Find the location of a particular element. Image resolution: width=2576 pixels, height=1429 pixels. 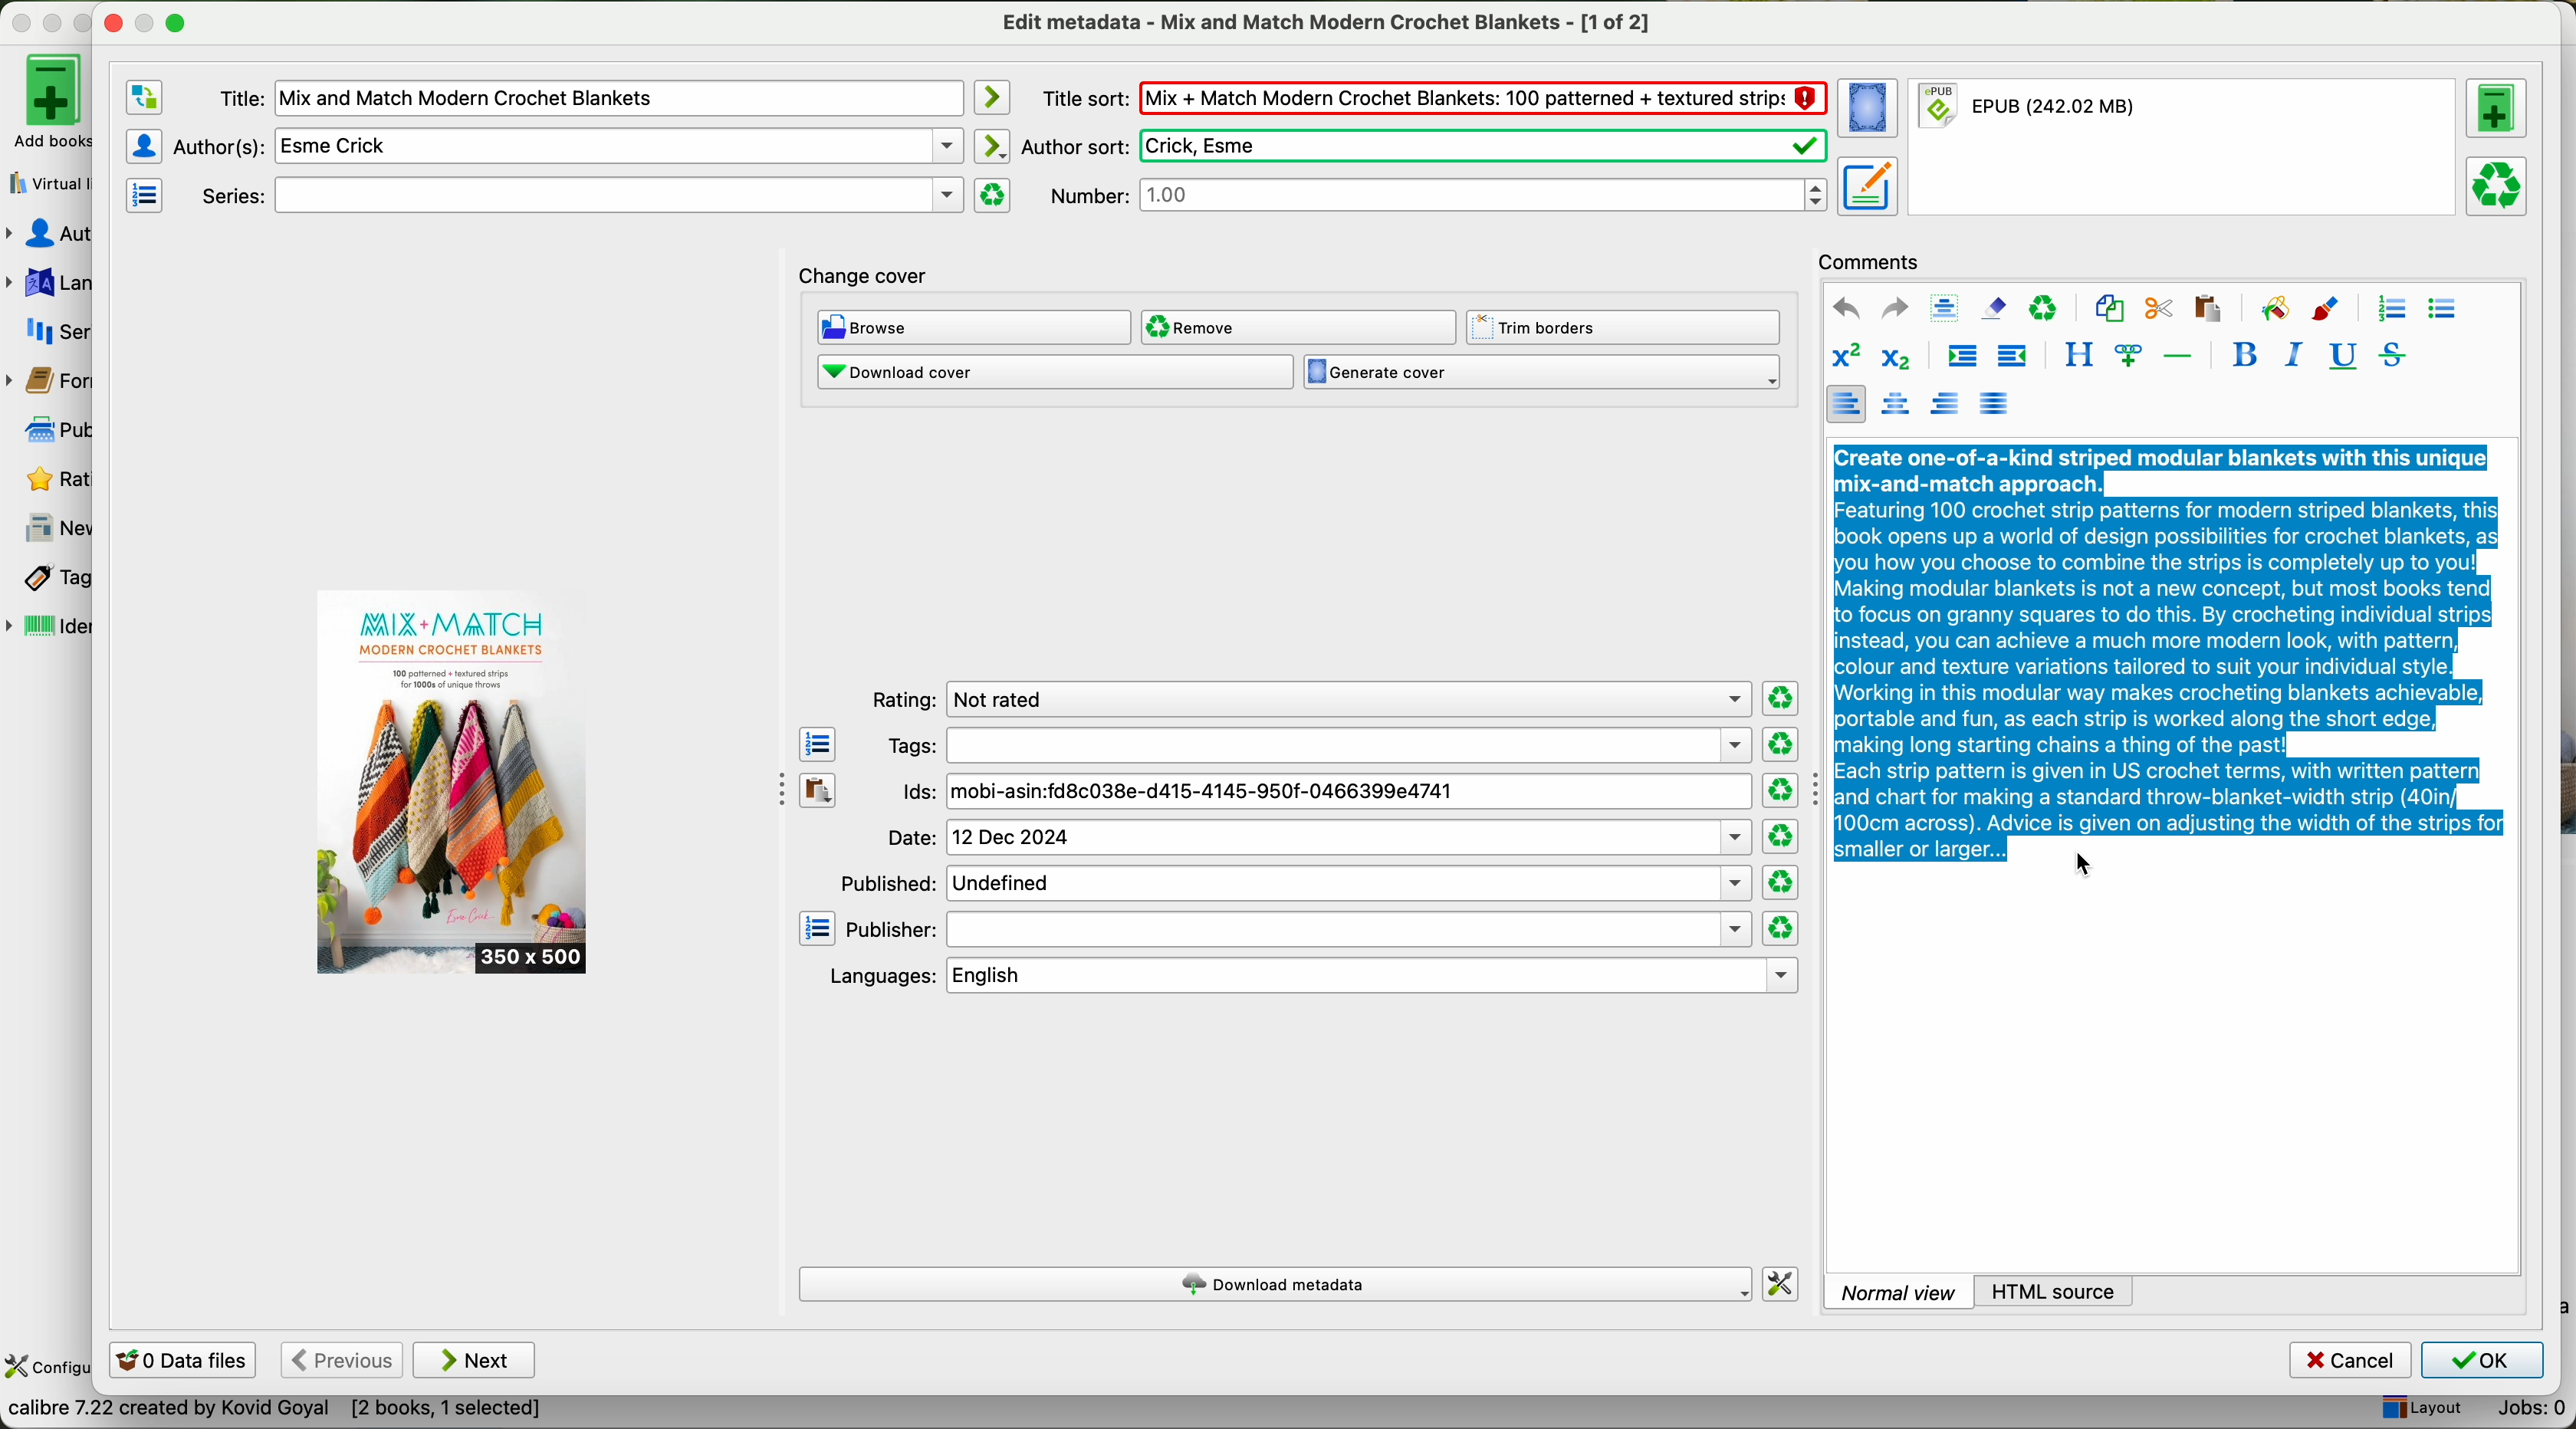

book cover preview is located at coordinates (454, 783).